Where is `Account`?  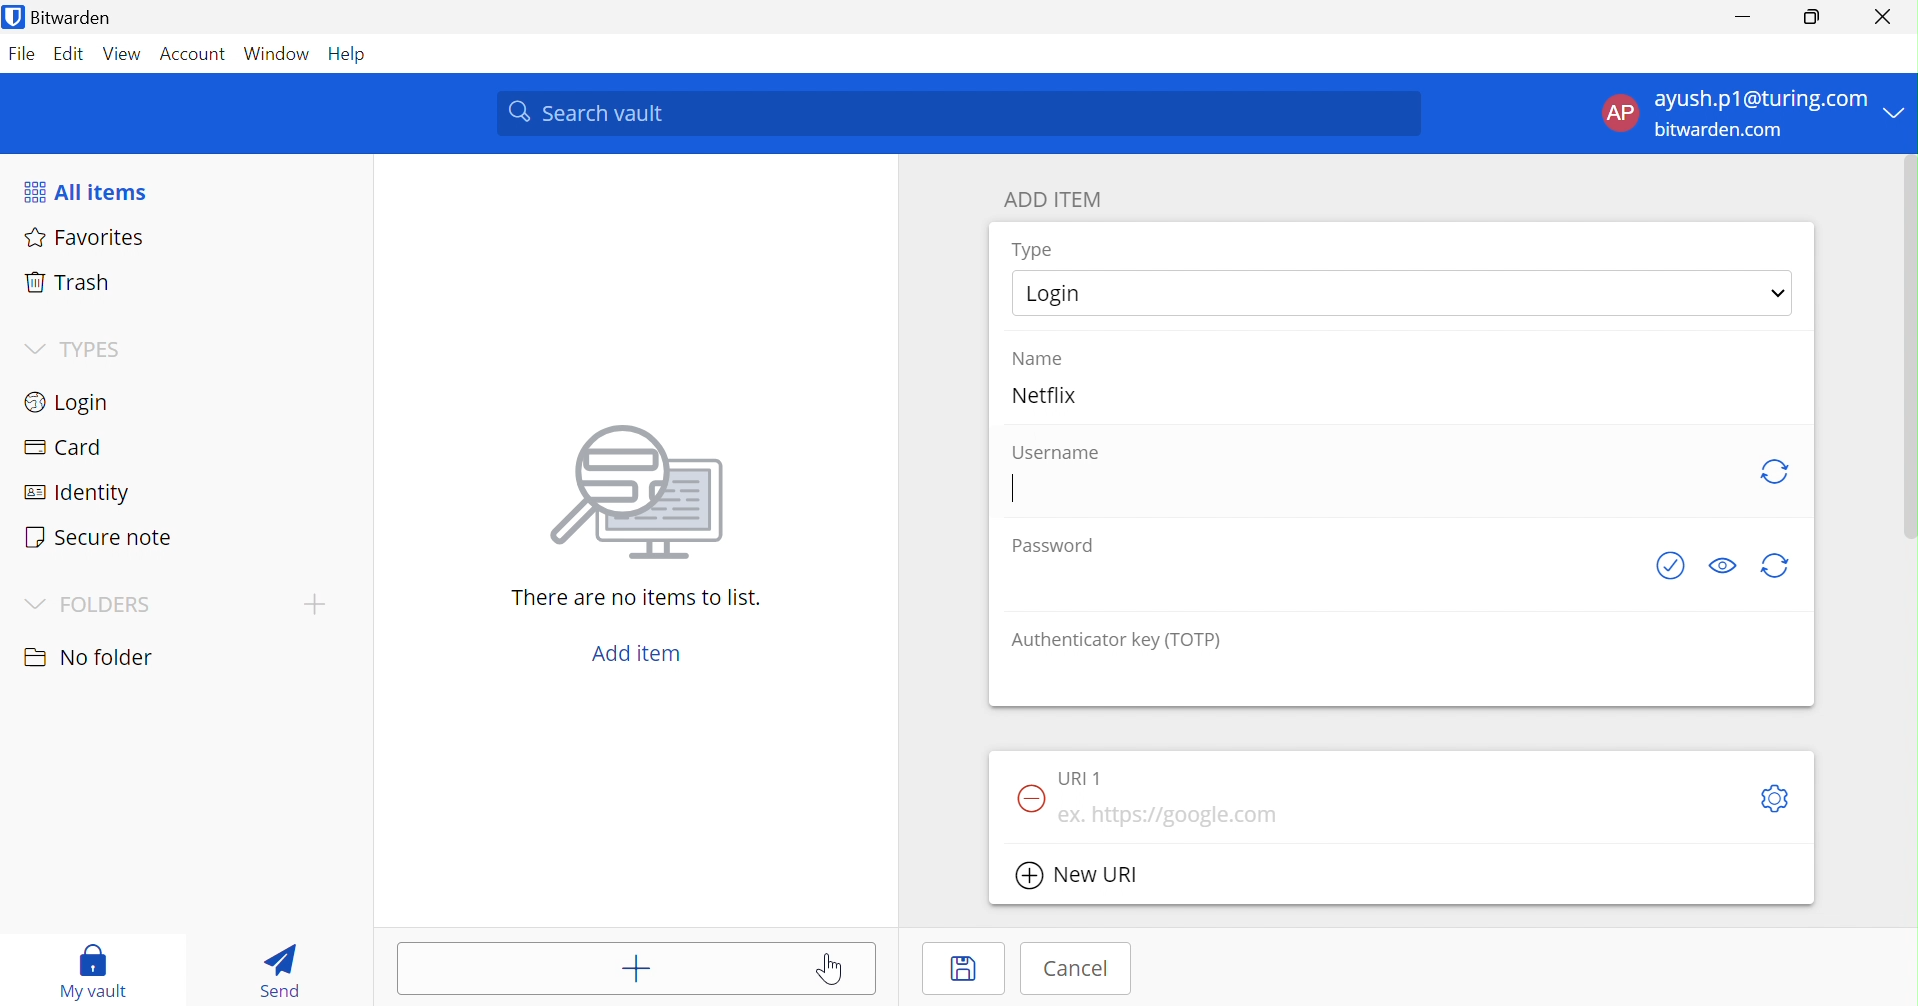
Account is located at coordinates (190, 53).